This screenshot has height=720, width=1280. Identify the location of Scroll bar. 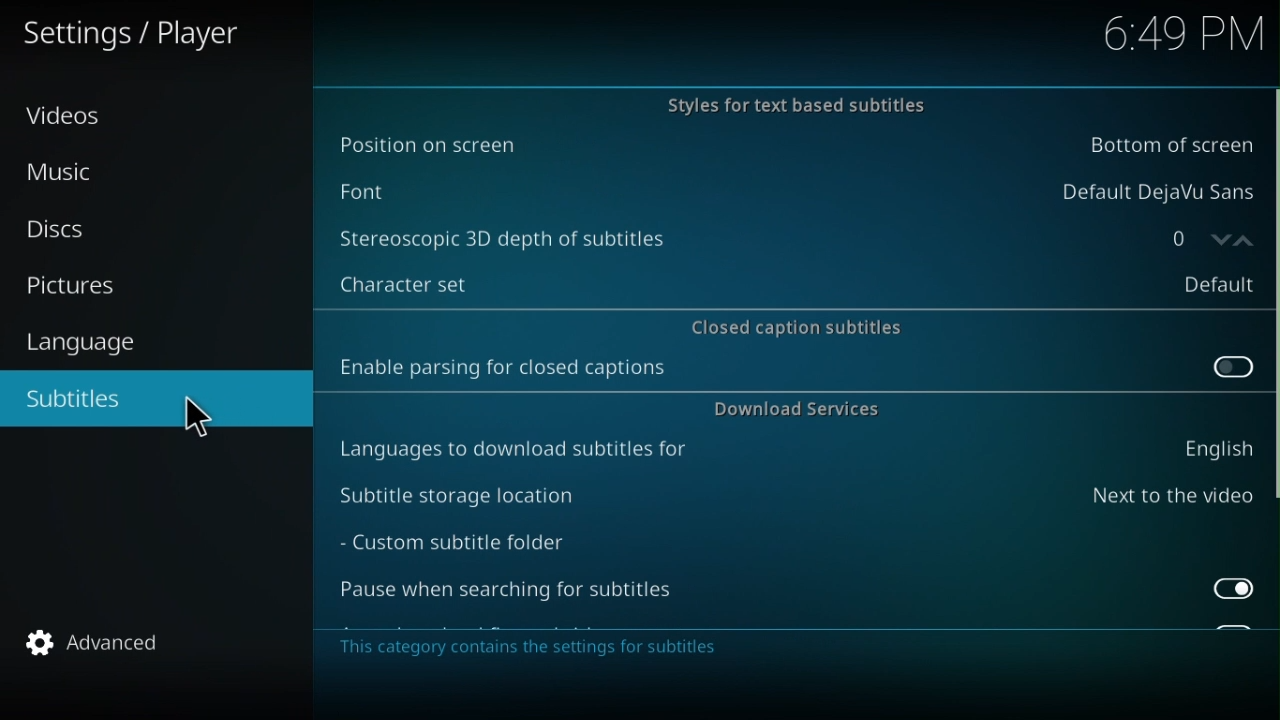
(1272, 360).